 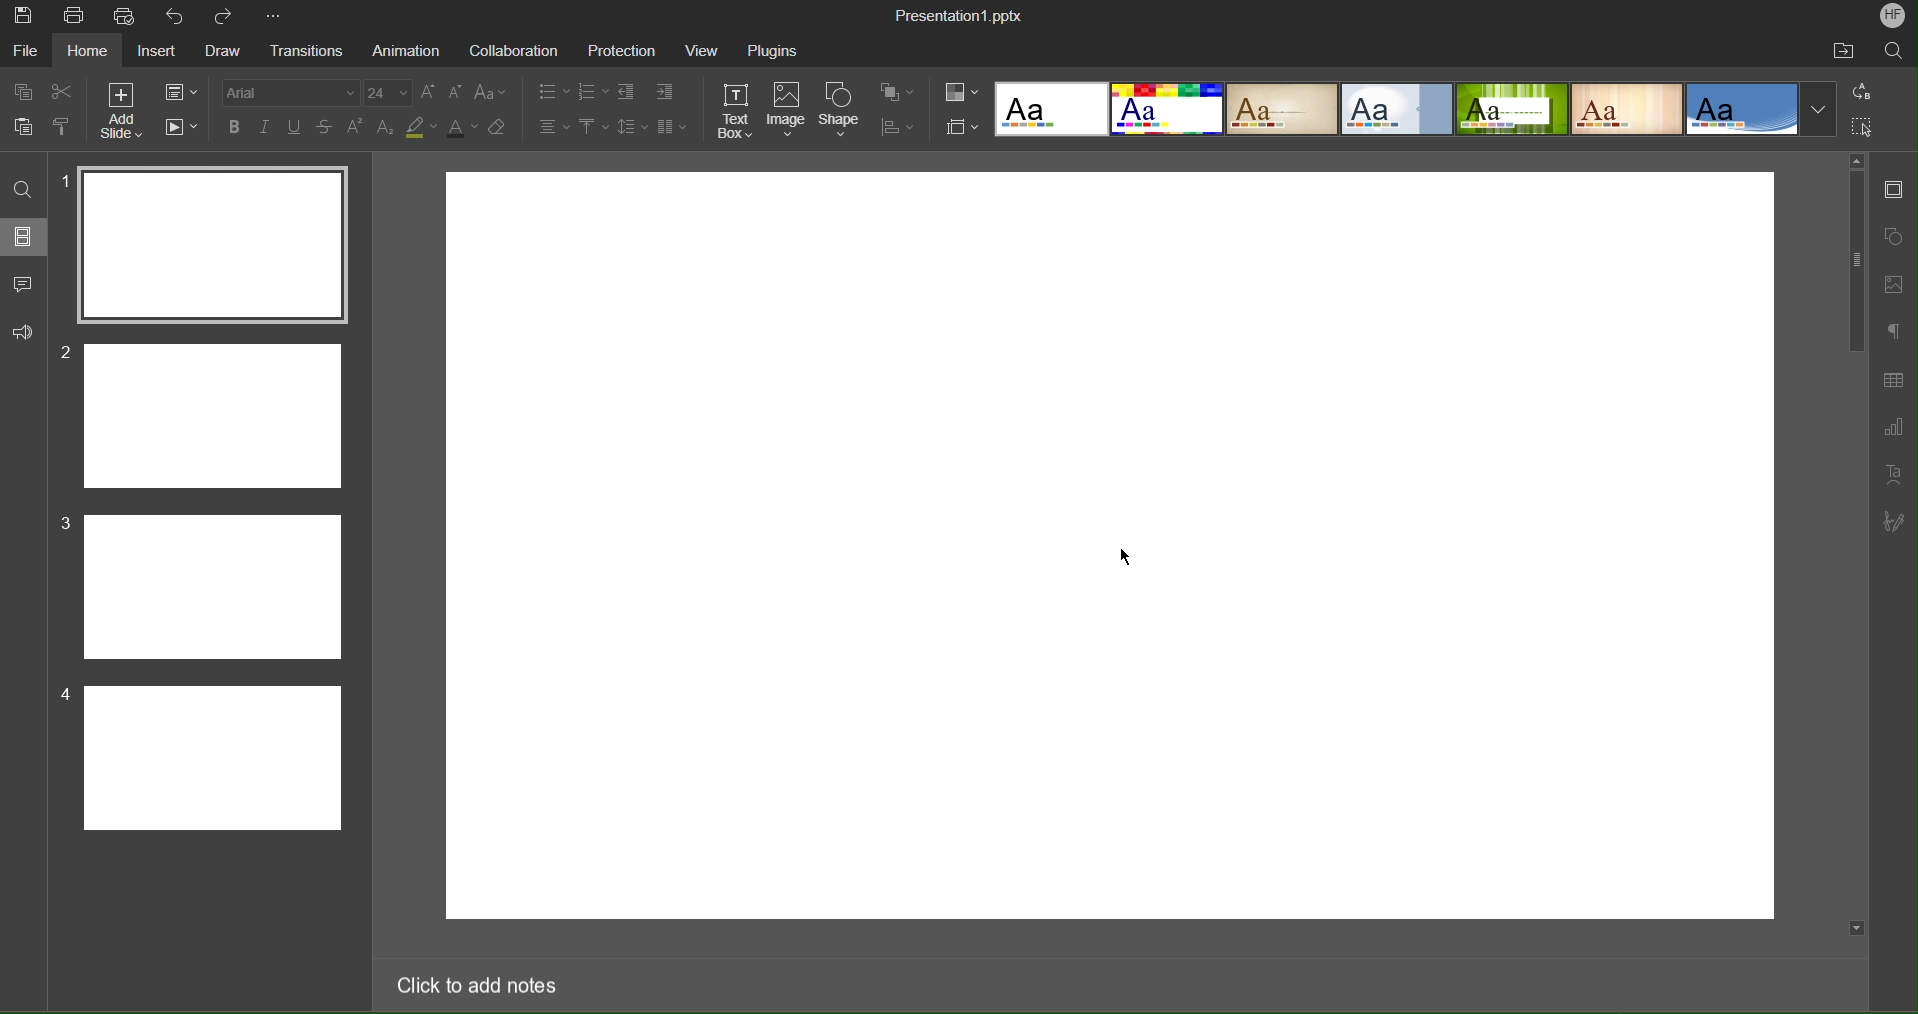 What do you see at coordinates (1130, 554) in the screenshot?
I see `mouse pointer` at bounding box center [1130, 554].